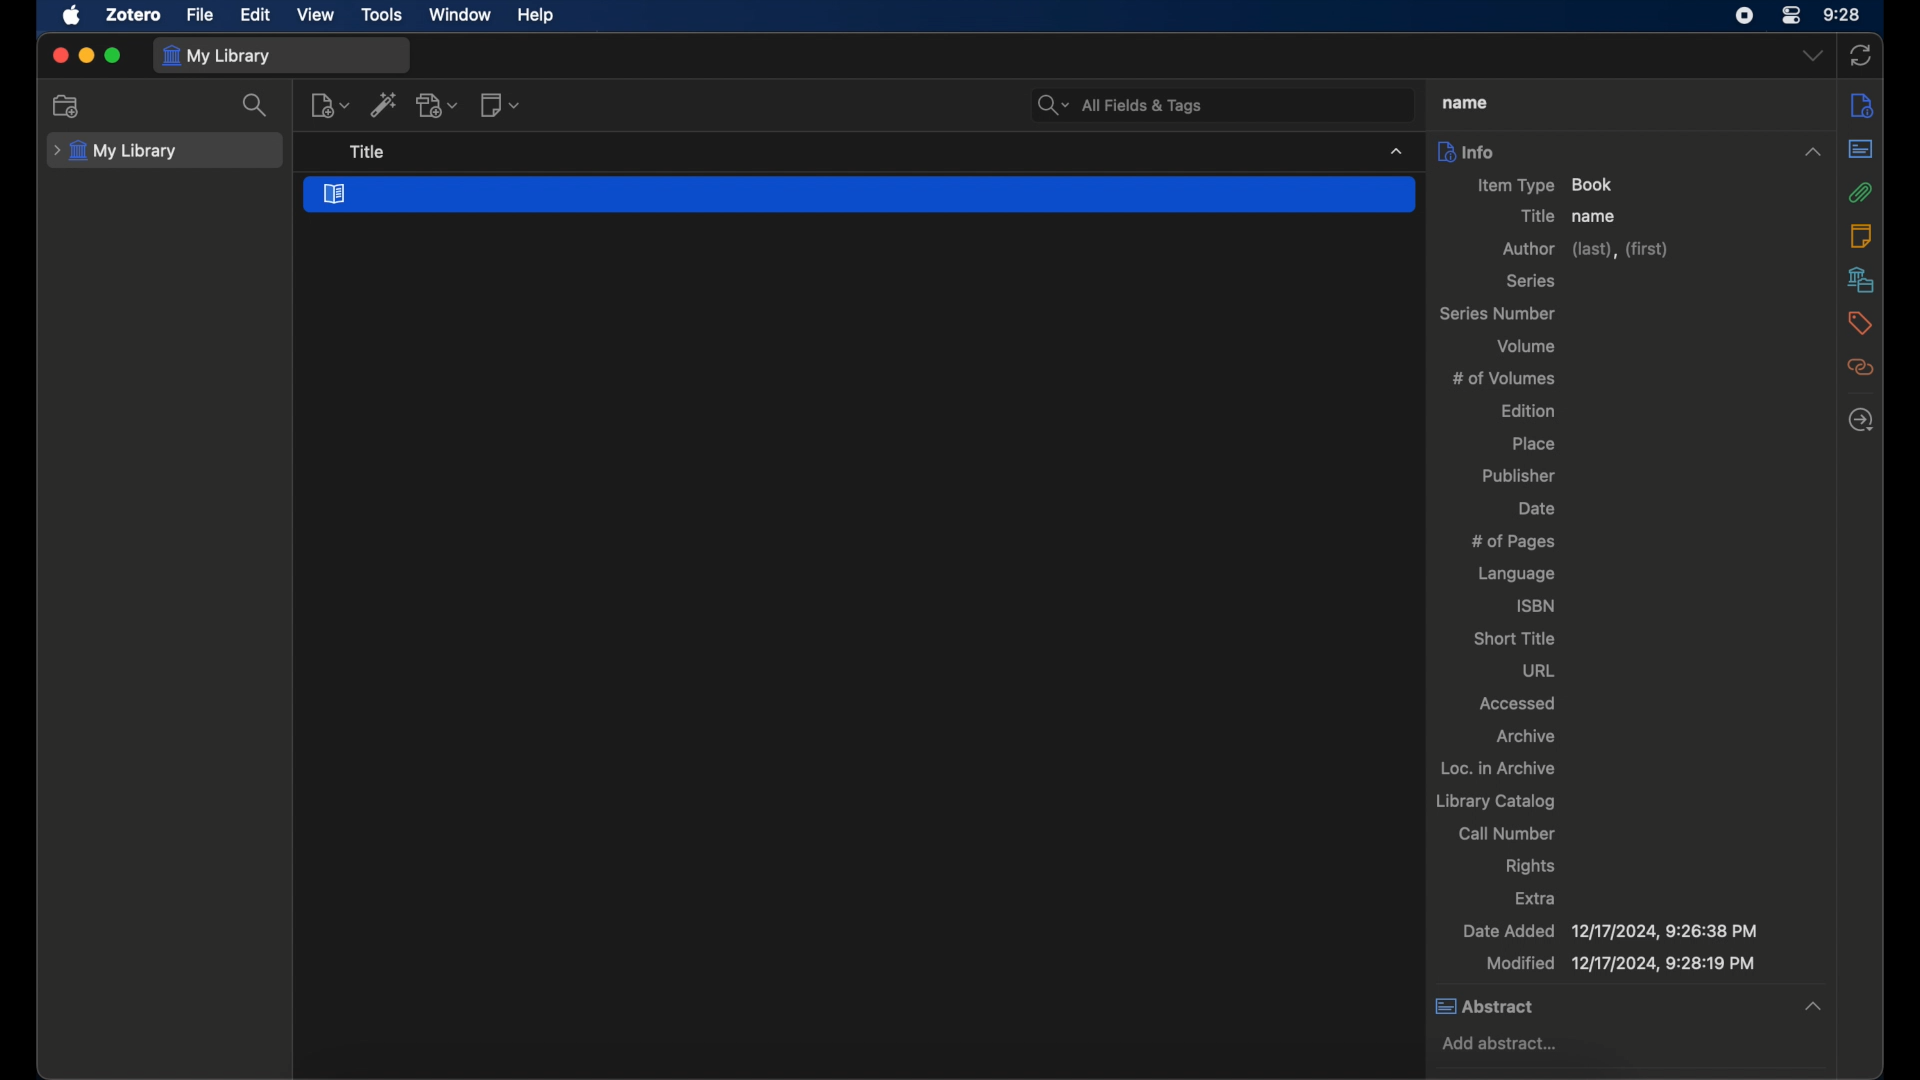  Describe the element at coordinates (1537, 607) in the screenshot. I see `isbn` at that location.